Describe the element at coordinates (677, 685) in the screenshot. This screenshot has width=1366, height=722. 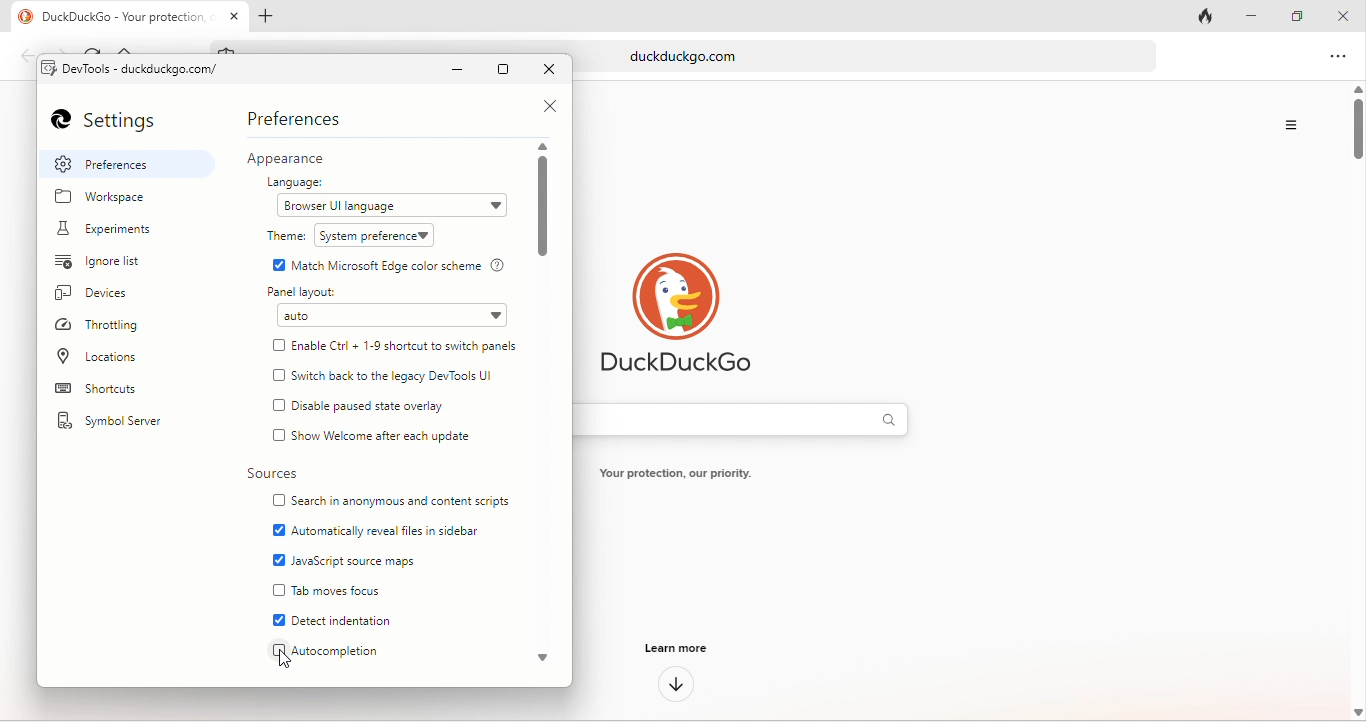
I see `down arrow` at that location.